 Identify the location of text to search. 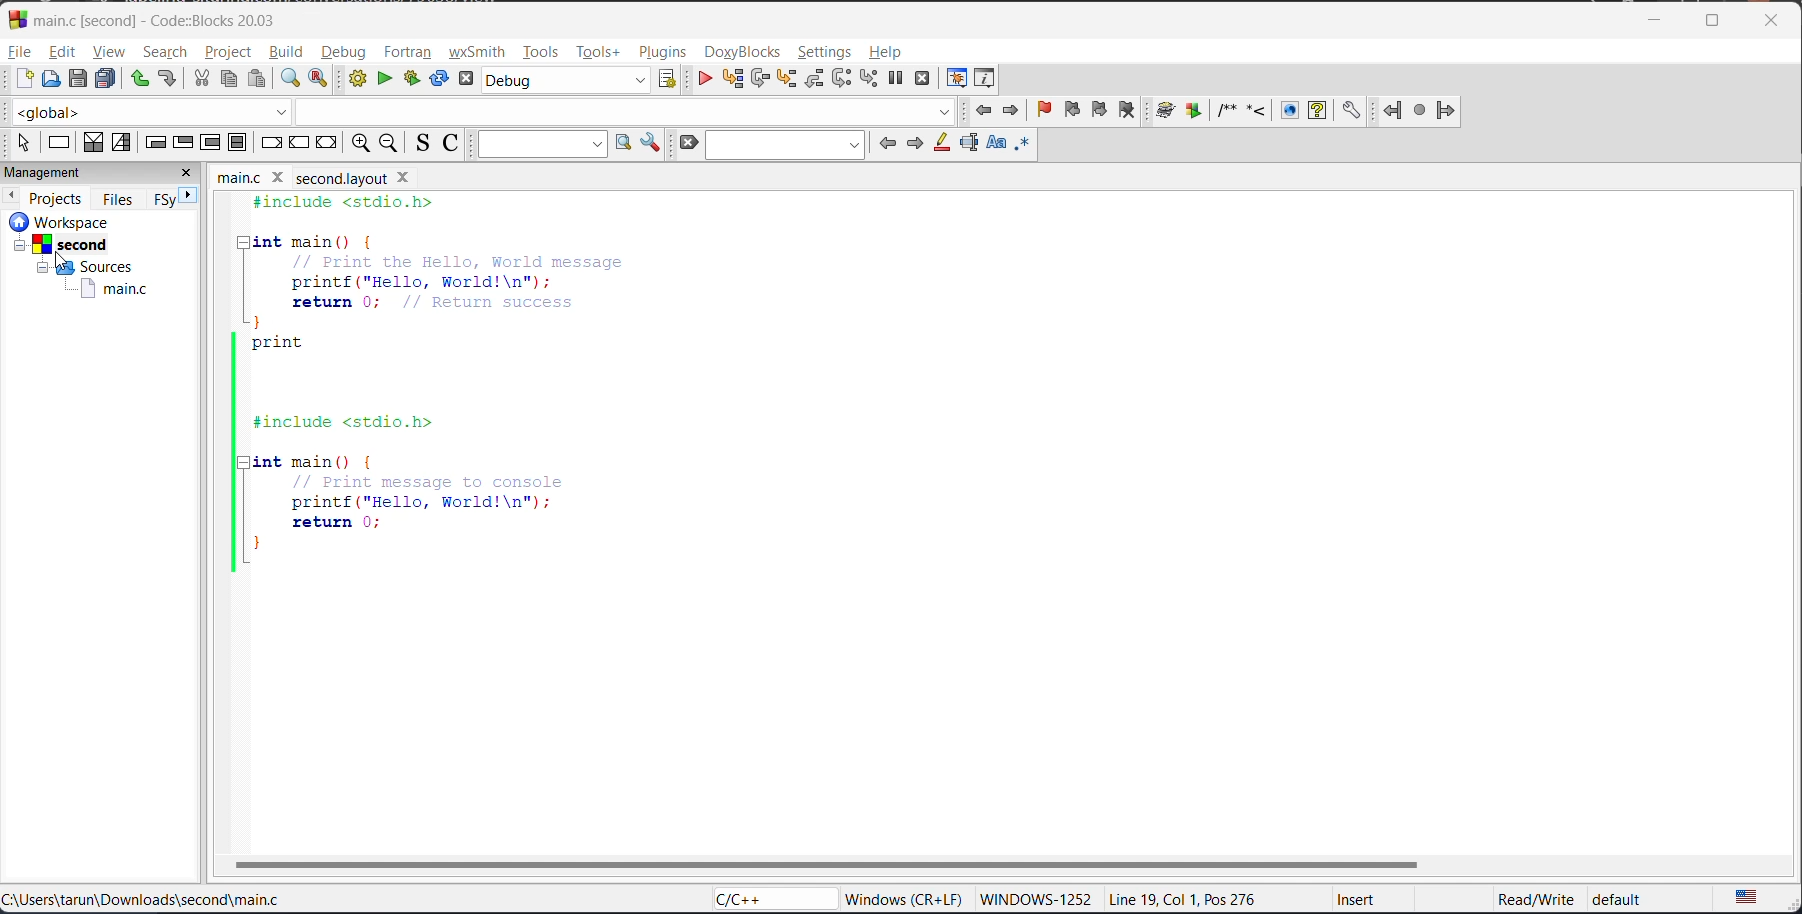
(540, 144).